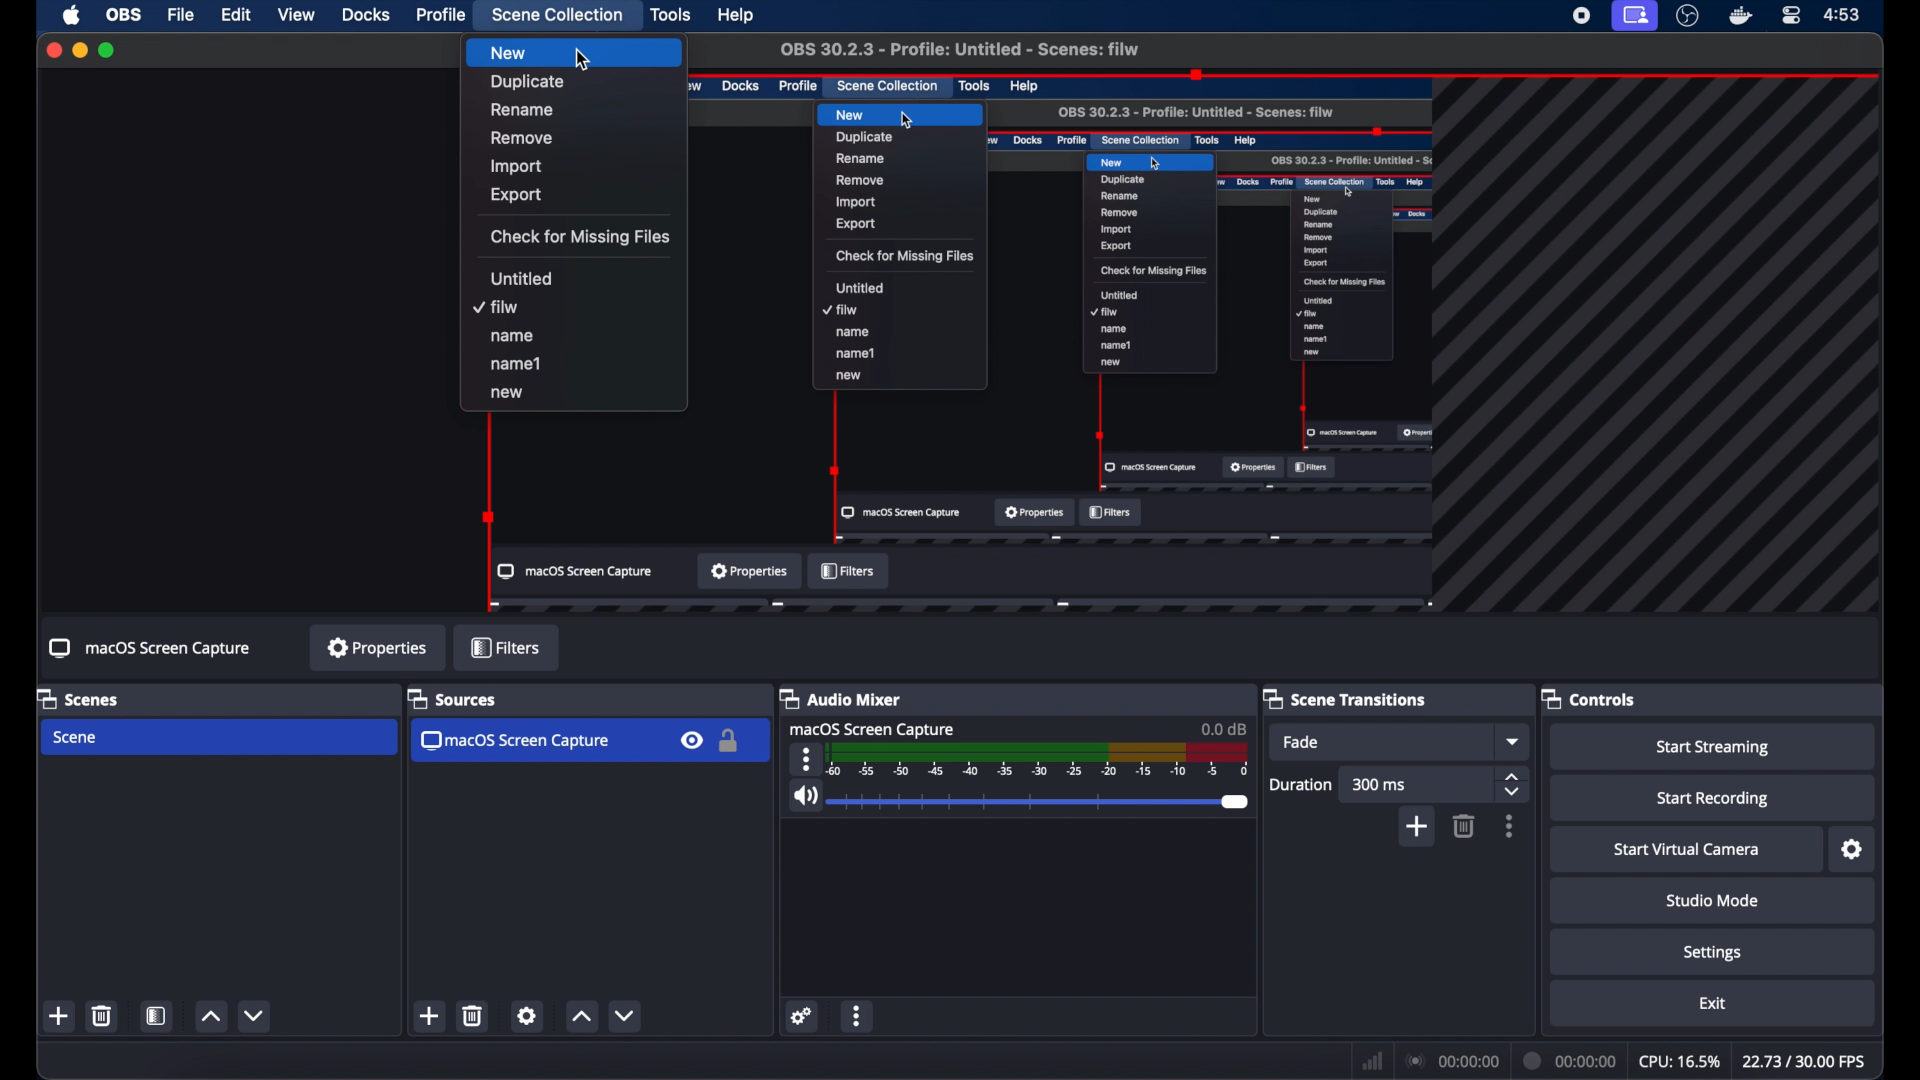  Describe the element at coordinates (1810, 1062) in the screenshot. I see `fps` at that location.